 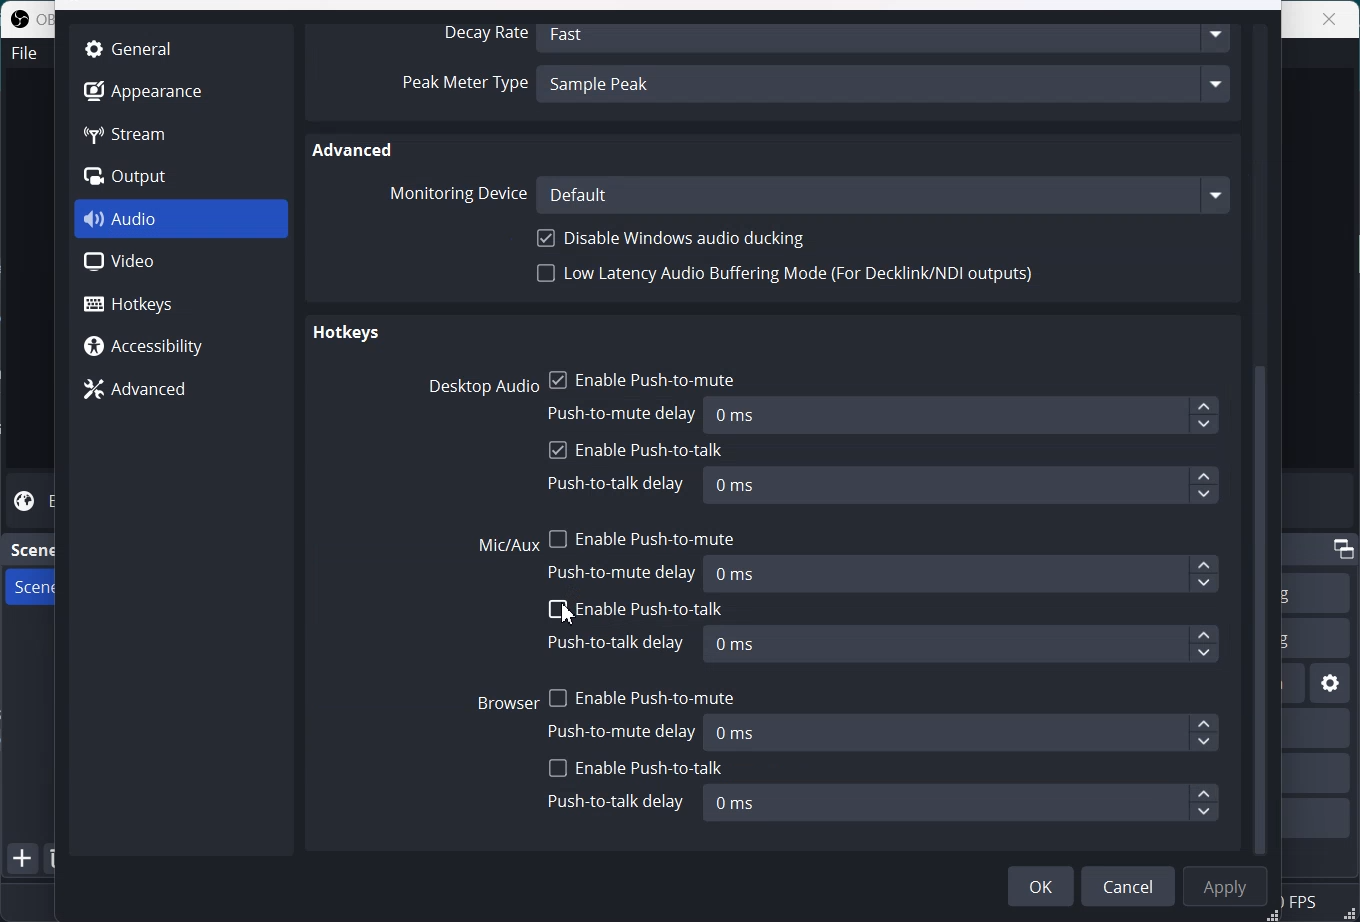 What do you see at coordinates (616, 802) in the screenshot?
I see `Push-to-talk delay` at bounding box center [616, 802].